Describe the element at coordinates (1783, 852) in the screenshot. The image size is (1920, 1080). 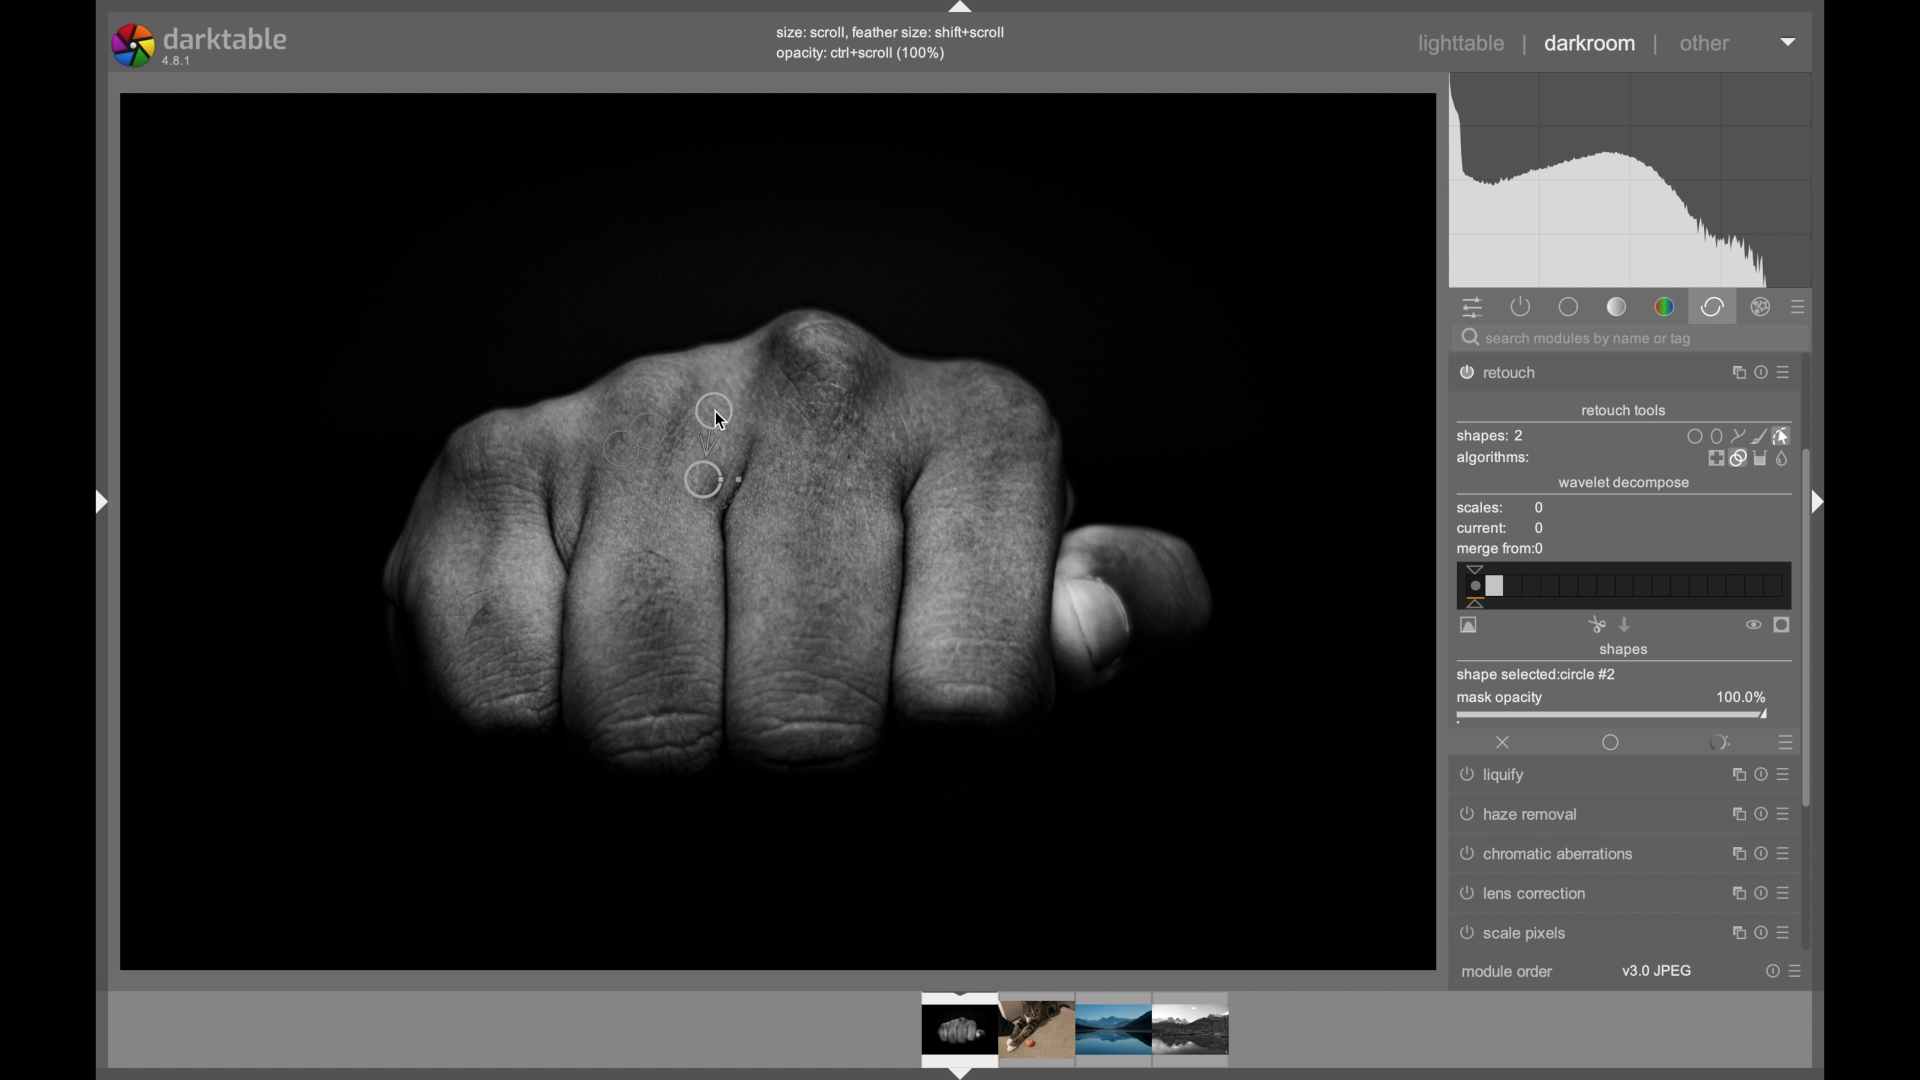
I see `more options` at that location.